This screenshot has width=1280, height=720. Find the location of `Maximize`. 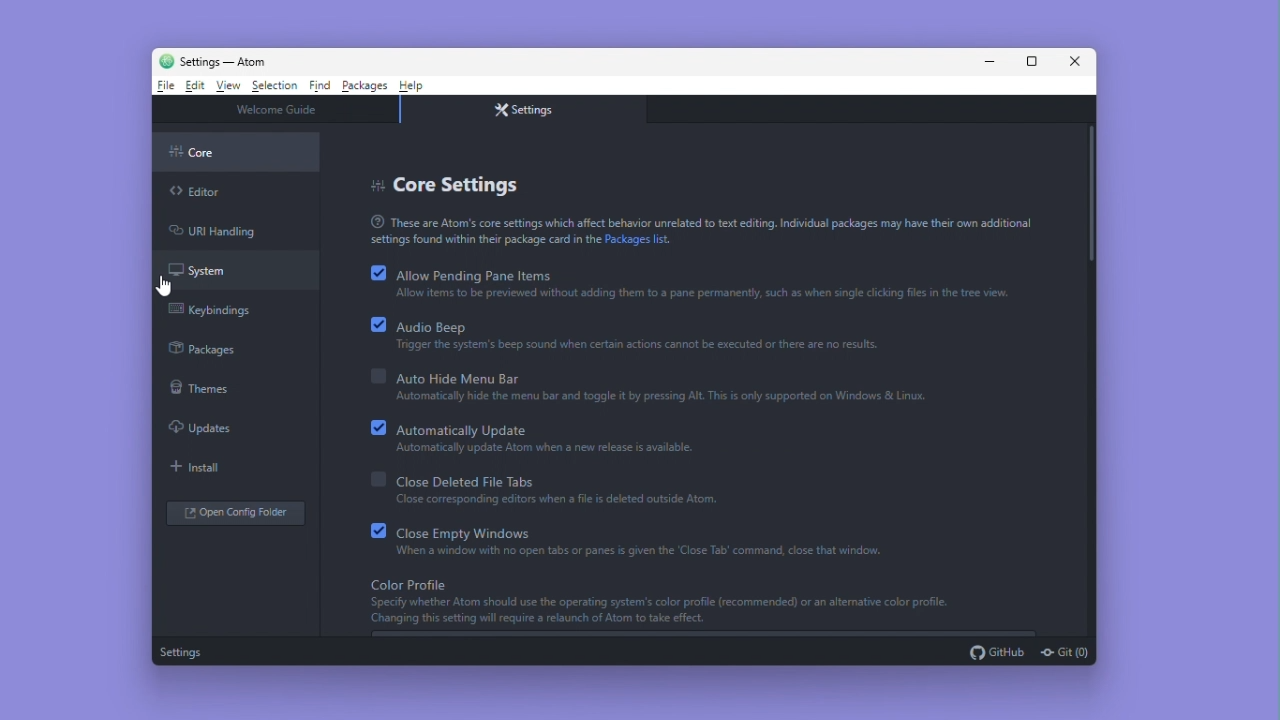

Maximize is located at coordinates (1031, 59).